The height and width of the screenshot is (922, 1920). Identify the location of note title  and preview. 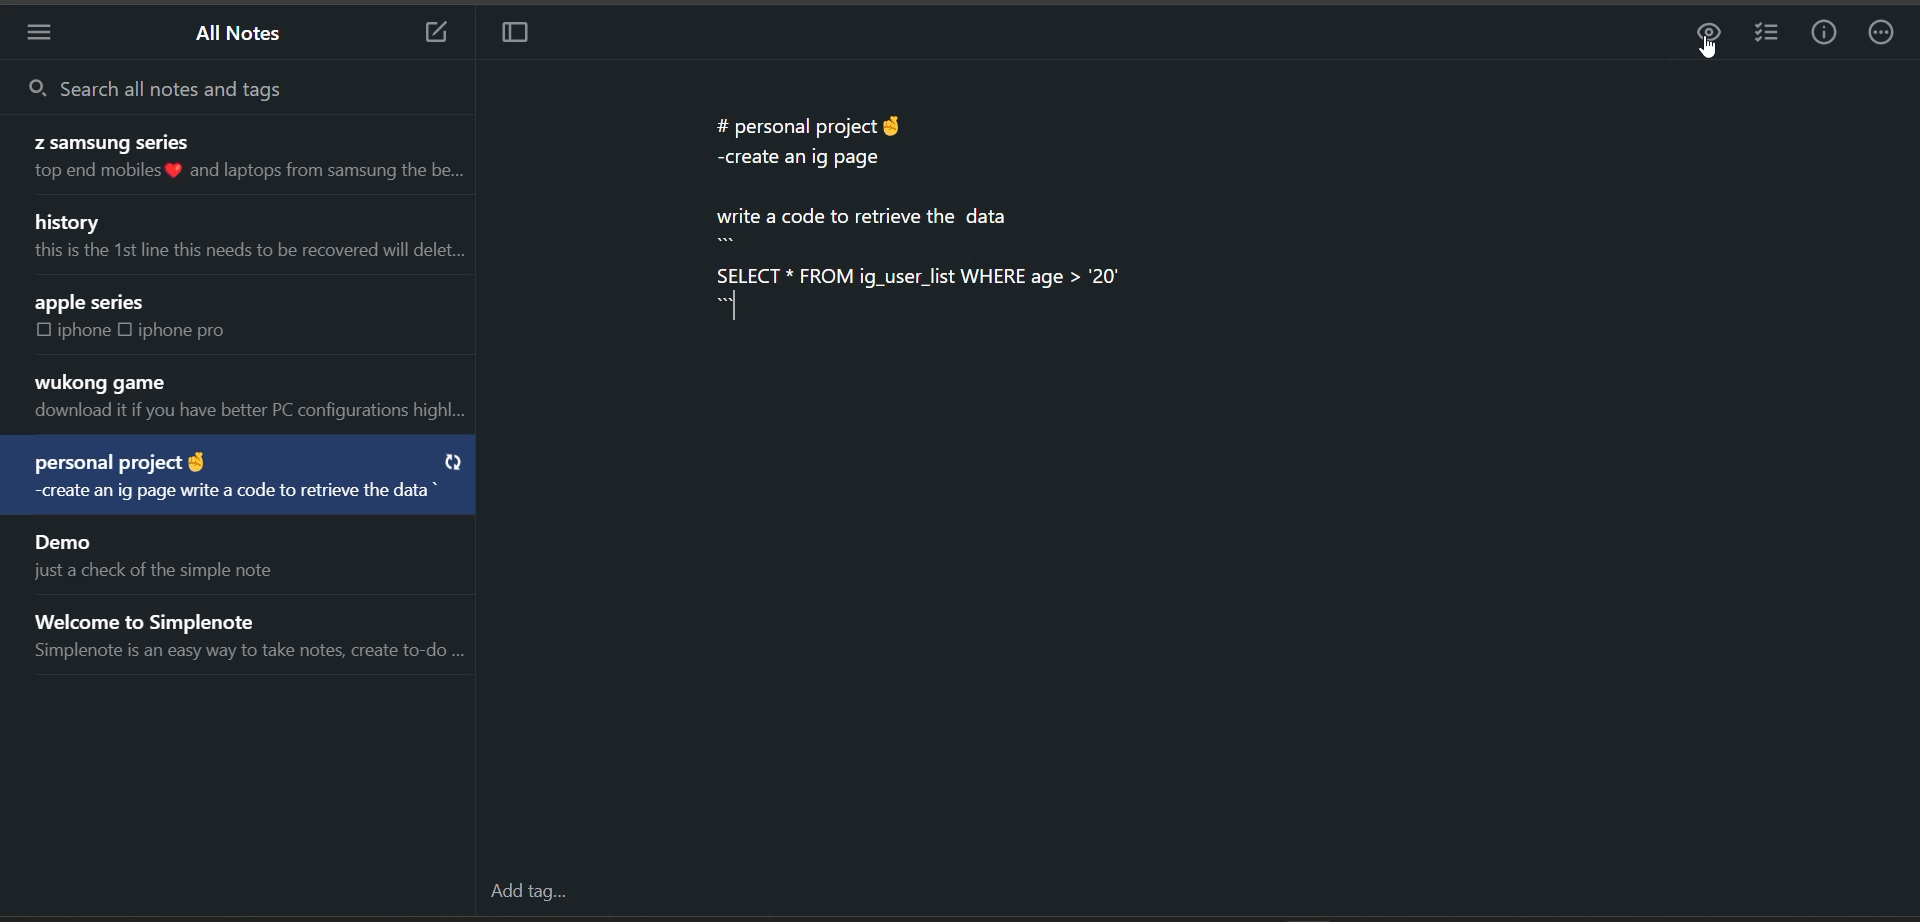
(253, 631).